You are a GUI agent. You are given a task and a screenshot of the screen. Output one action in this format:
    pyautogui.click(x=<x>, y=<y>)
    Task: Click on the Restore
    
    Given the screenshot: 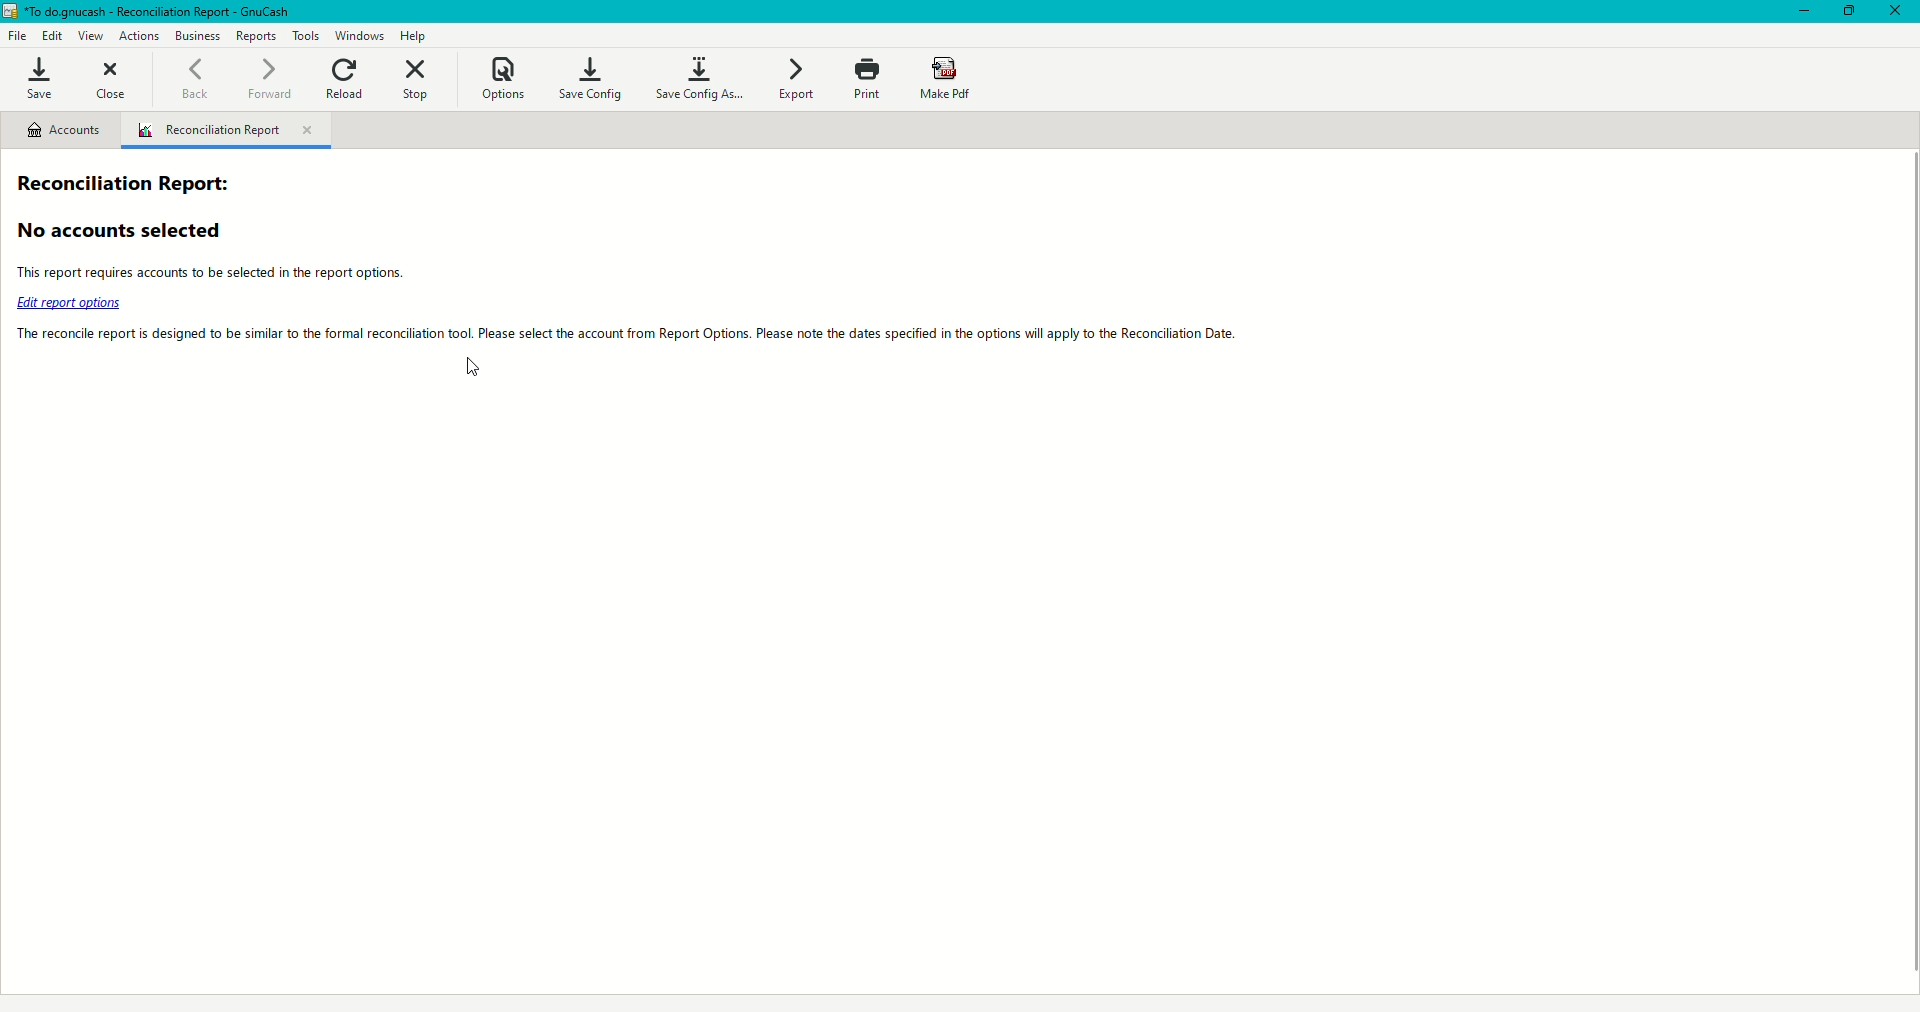 What is the action you would take?
    pyautogui.click(x=1844, y=14)
    